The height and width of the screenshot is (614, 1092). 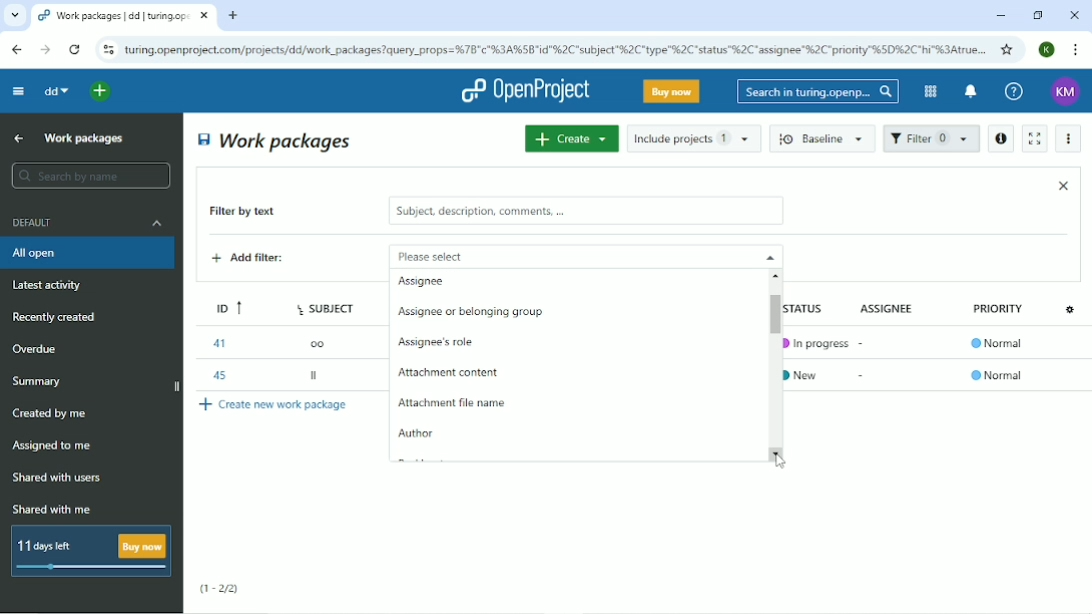 What do you see at coordinates (808, 373) in the screenshot?
I see `New` at bounding box center [808, 373].